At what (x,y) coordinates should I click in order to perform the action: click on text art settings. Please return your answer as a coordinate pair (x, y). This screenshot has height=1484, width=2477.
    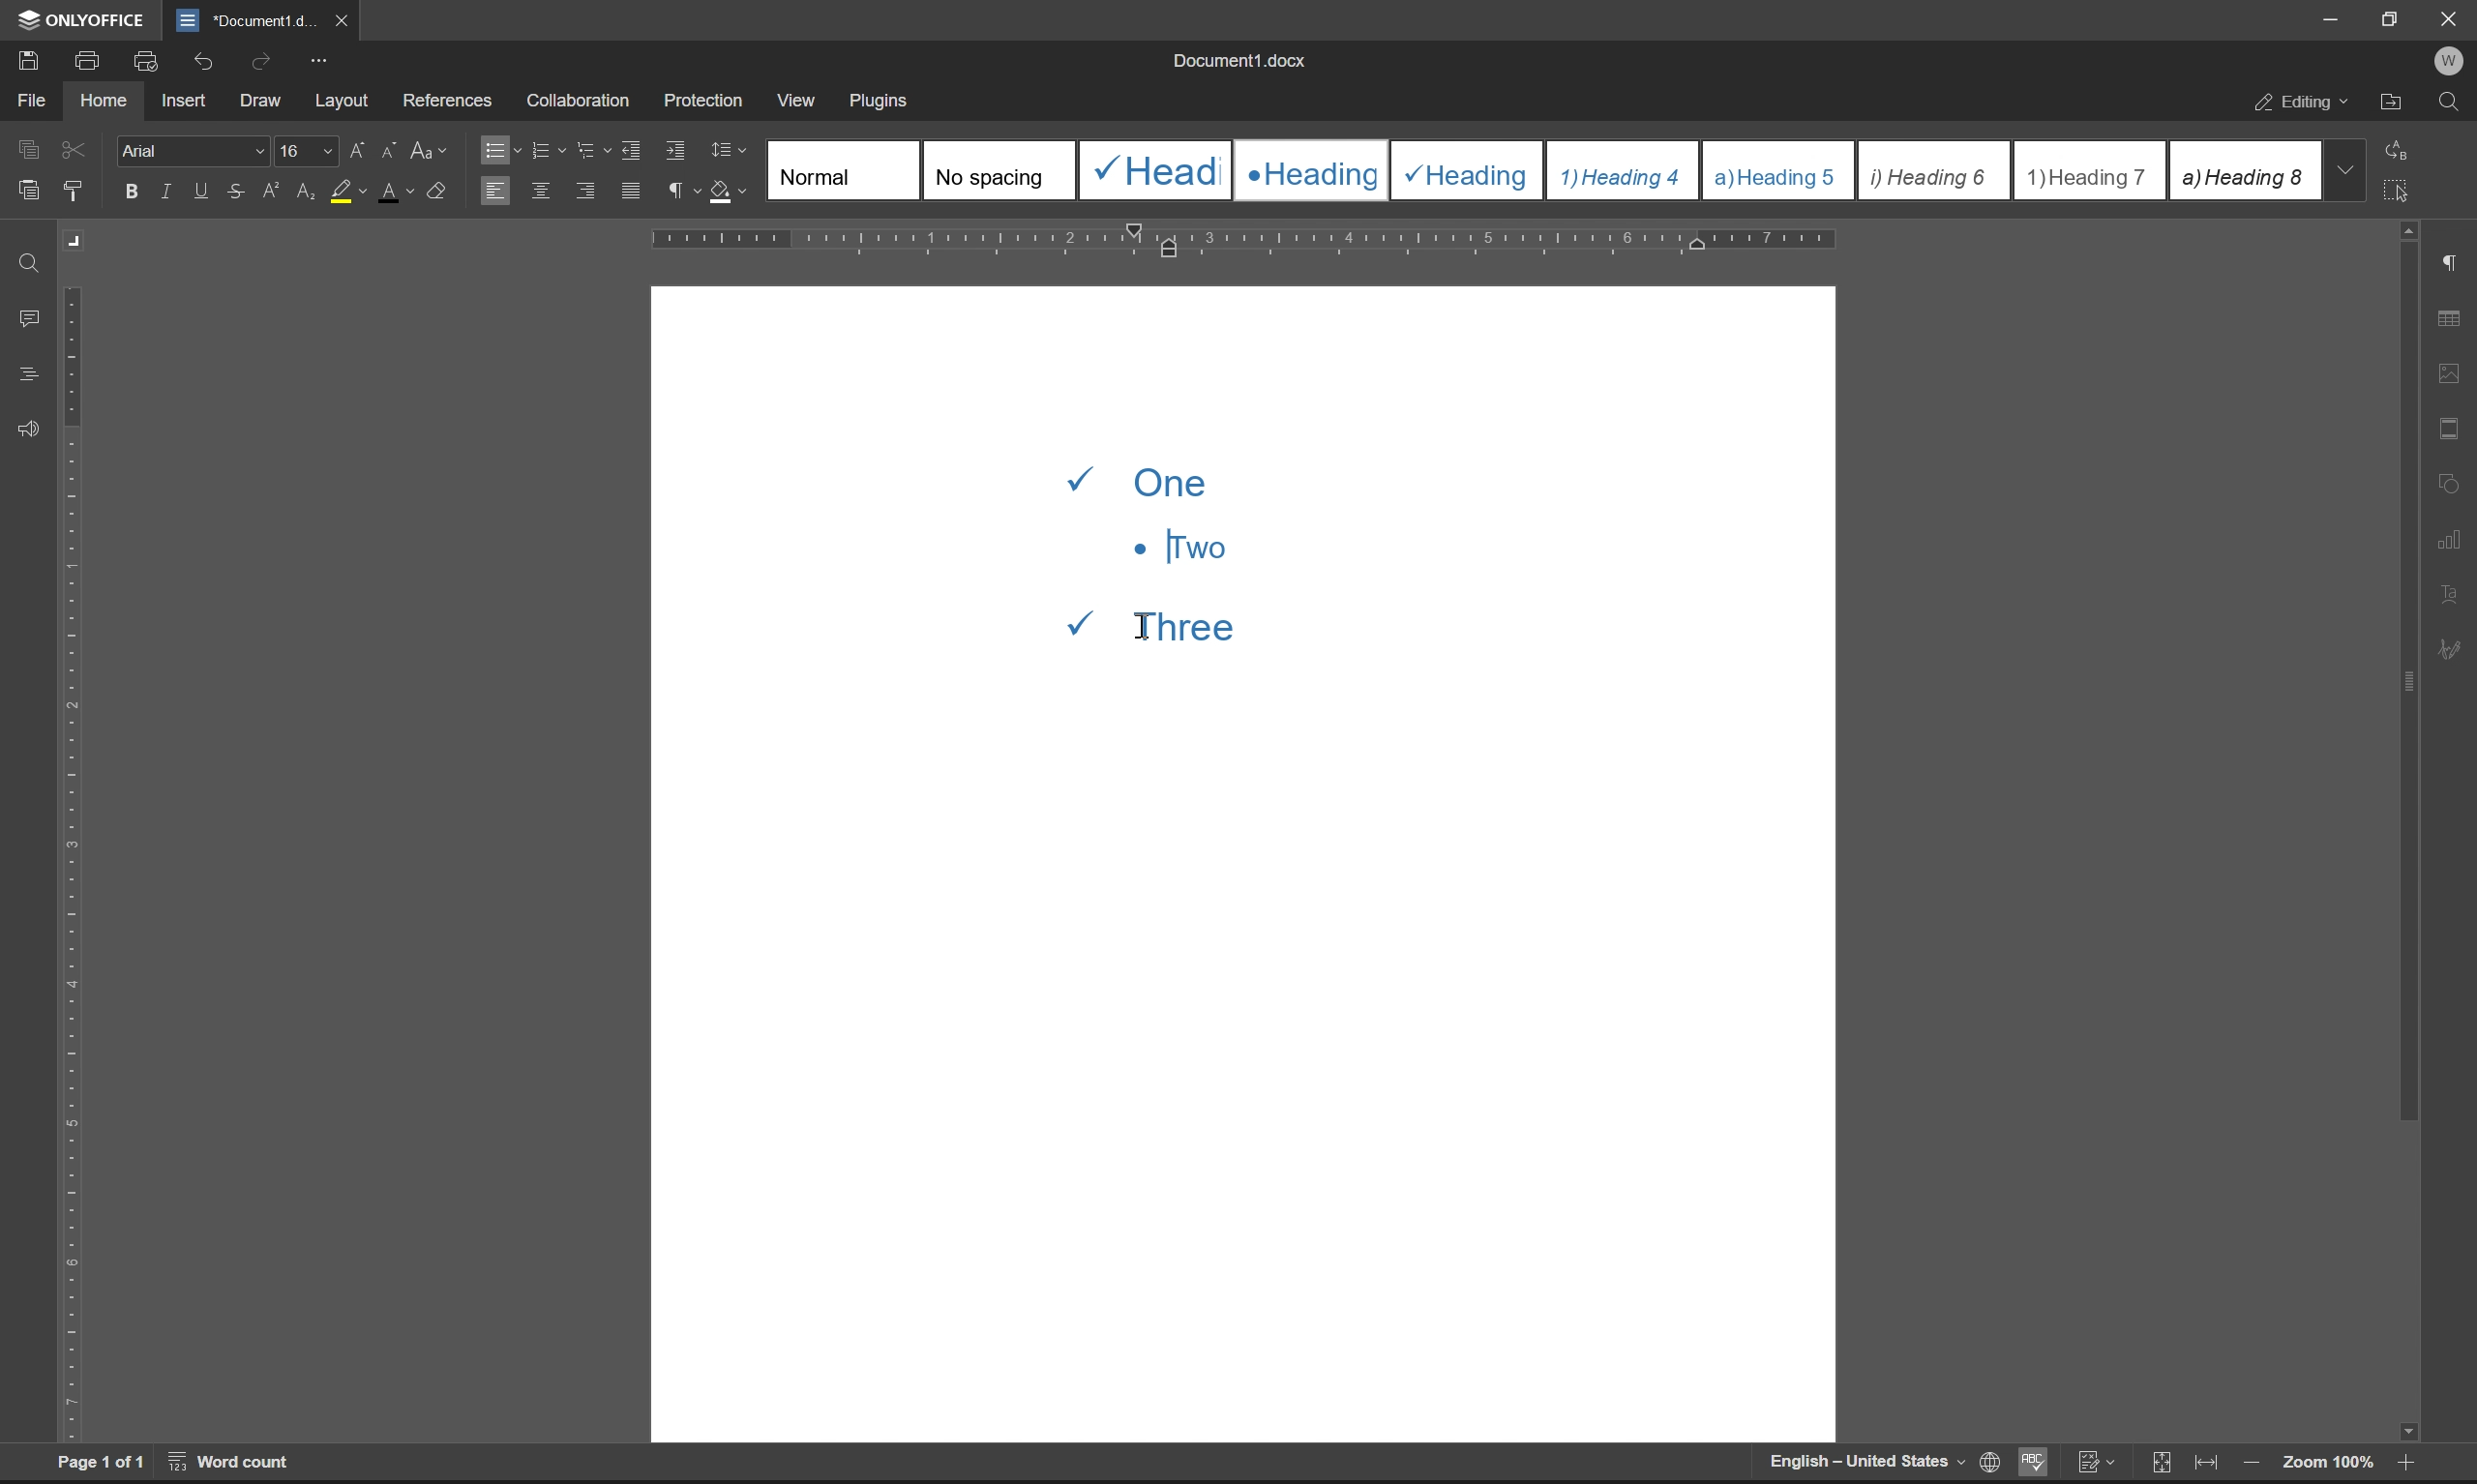
    Looking at the image, I should click on (2449, 594).